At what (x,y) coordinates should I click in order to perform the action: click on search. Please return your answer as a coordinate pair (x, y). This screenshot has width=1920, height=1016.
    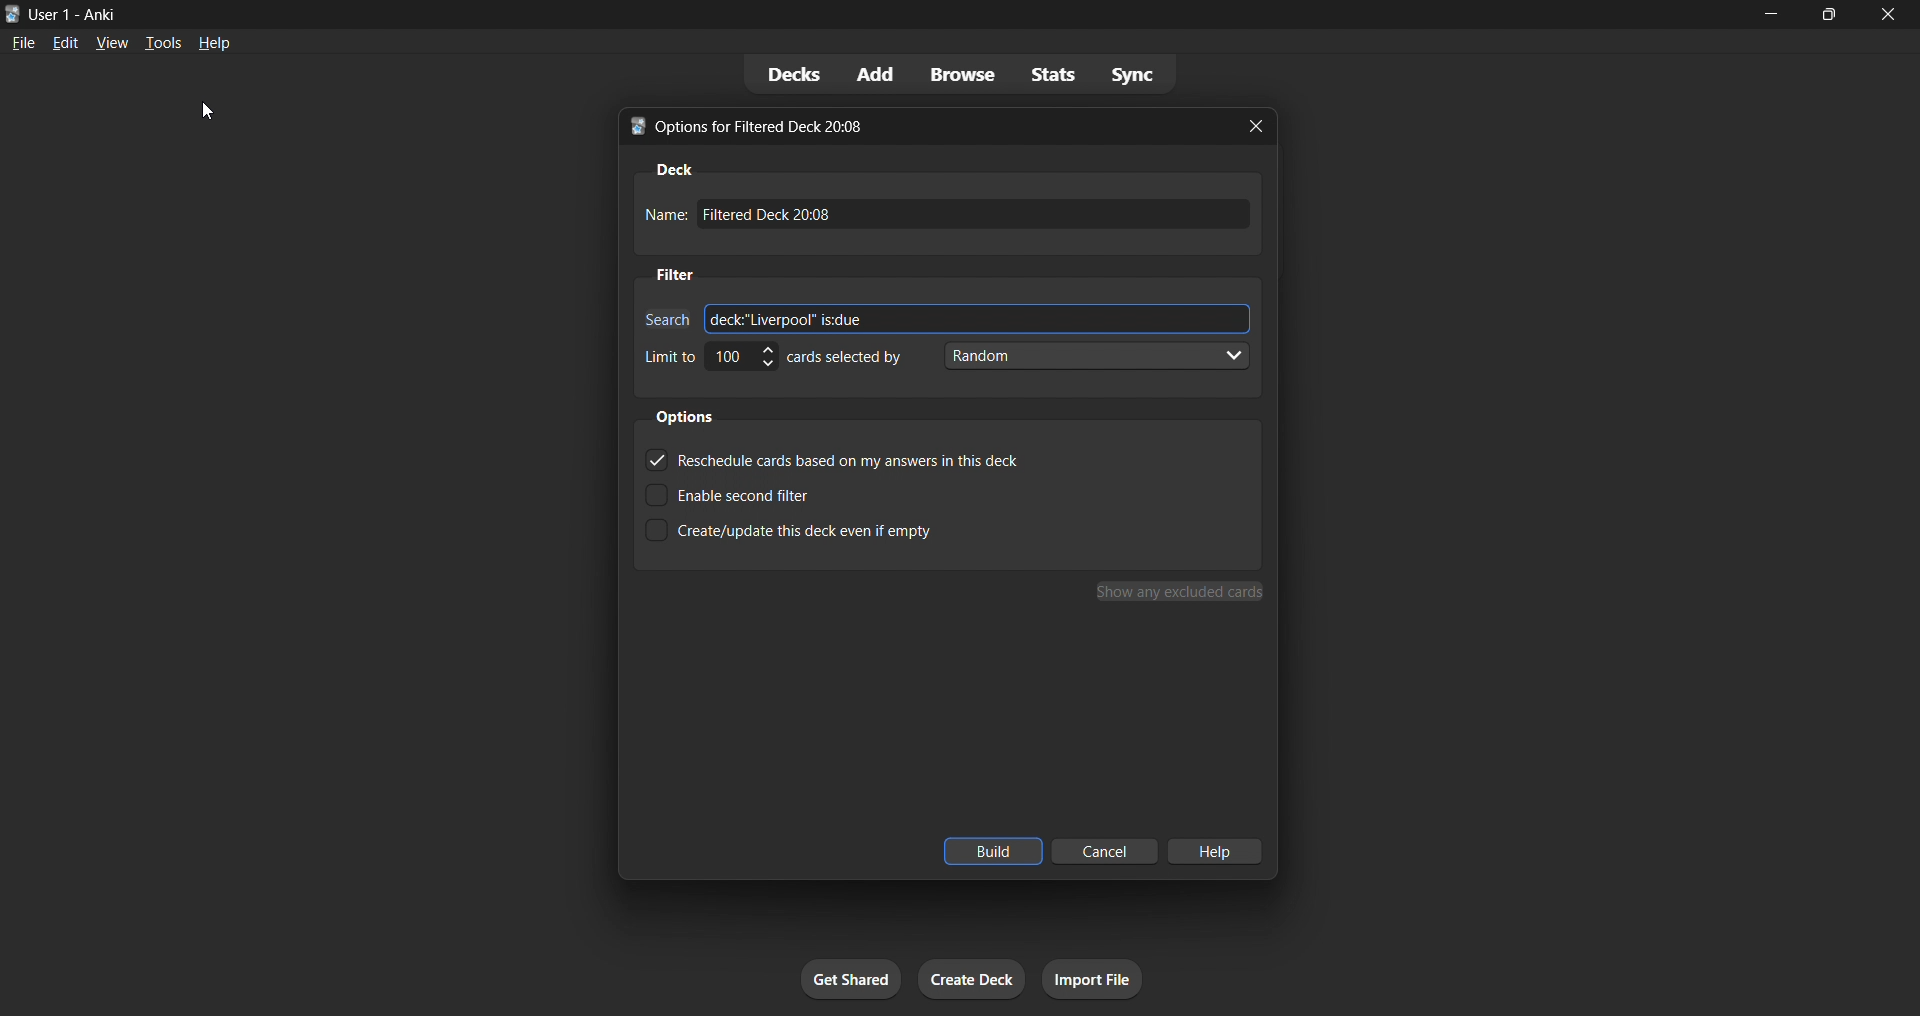
    Looking at the image, I should click on (663, 319).